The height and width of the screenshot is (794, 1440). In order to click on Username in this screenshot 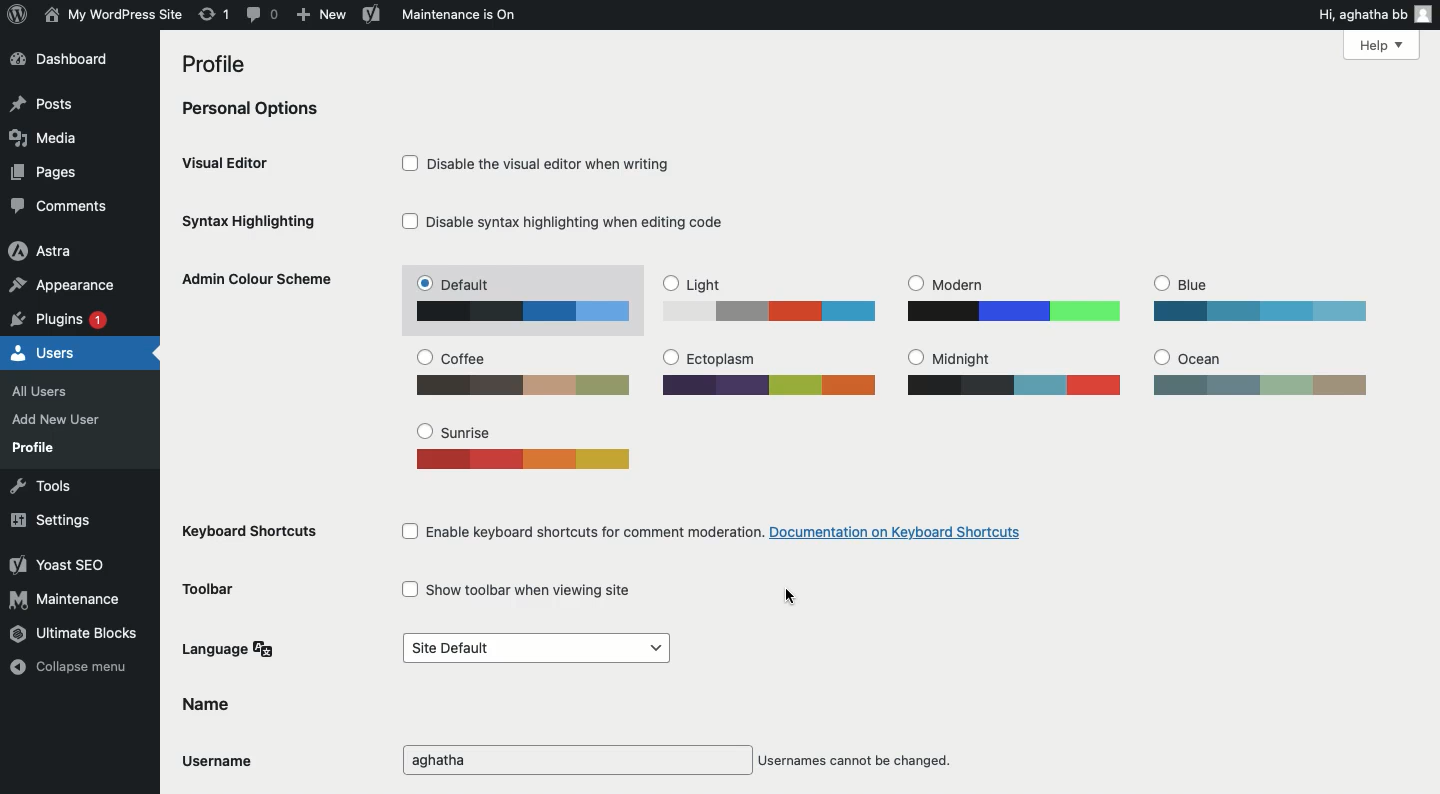, I will do `click(567, 758)`.